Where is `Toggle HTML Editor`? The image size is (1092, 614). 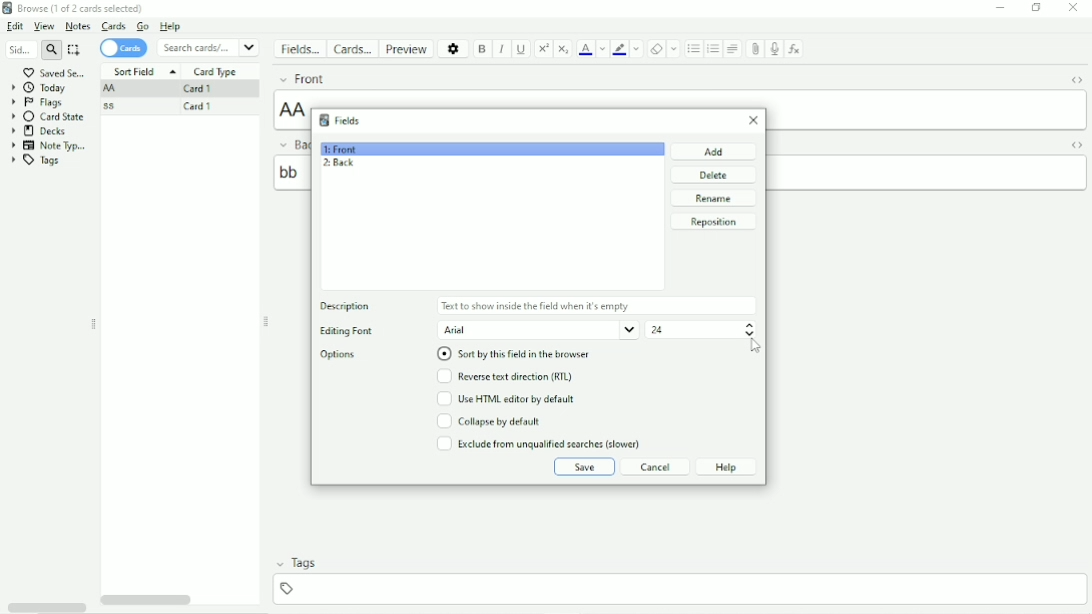 Toggle HTML Editor is located at coordinates (1075, 79).